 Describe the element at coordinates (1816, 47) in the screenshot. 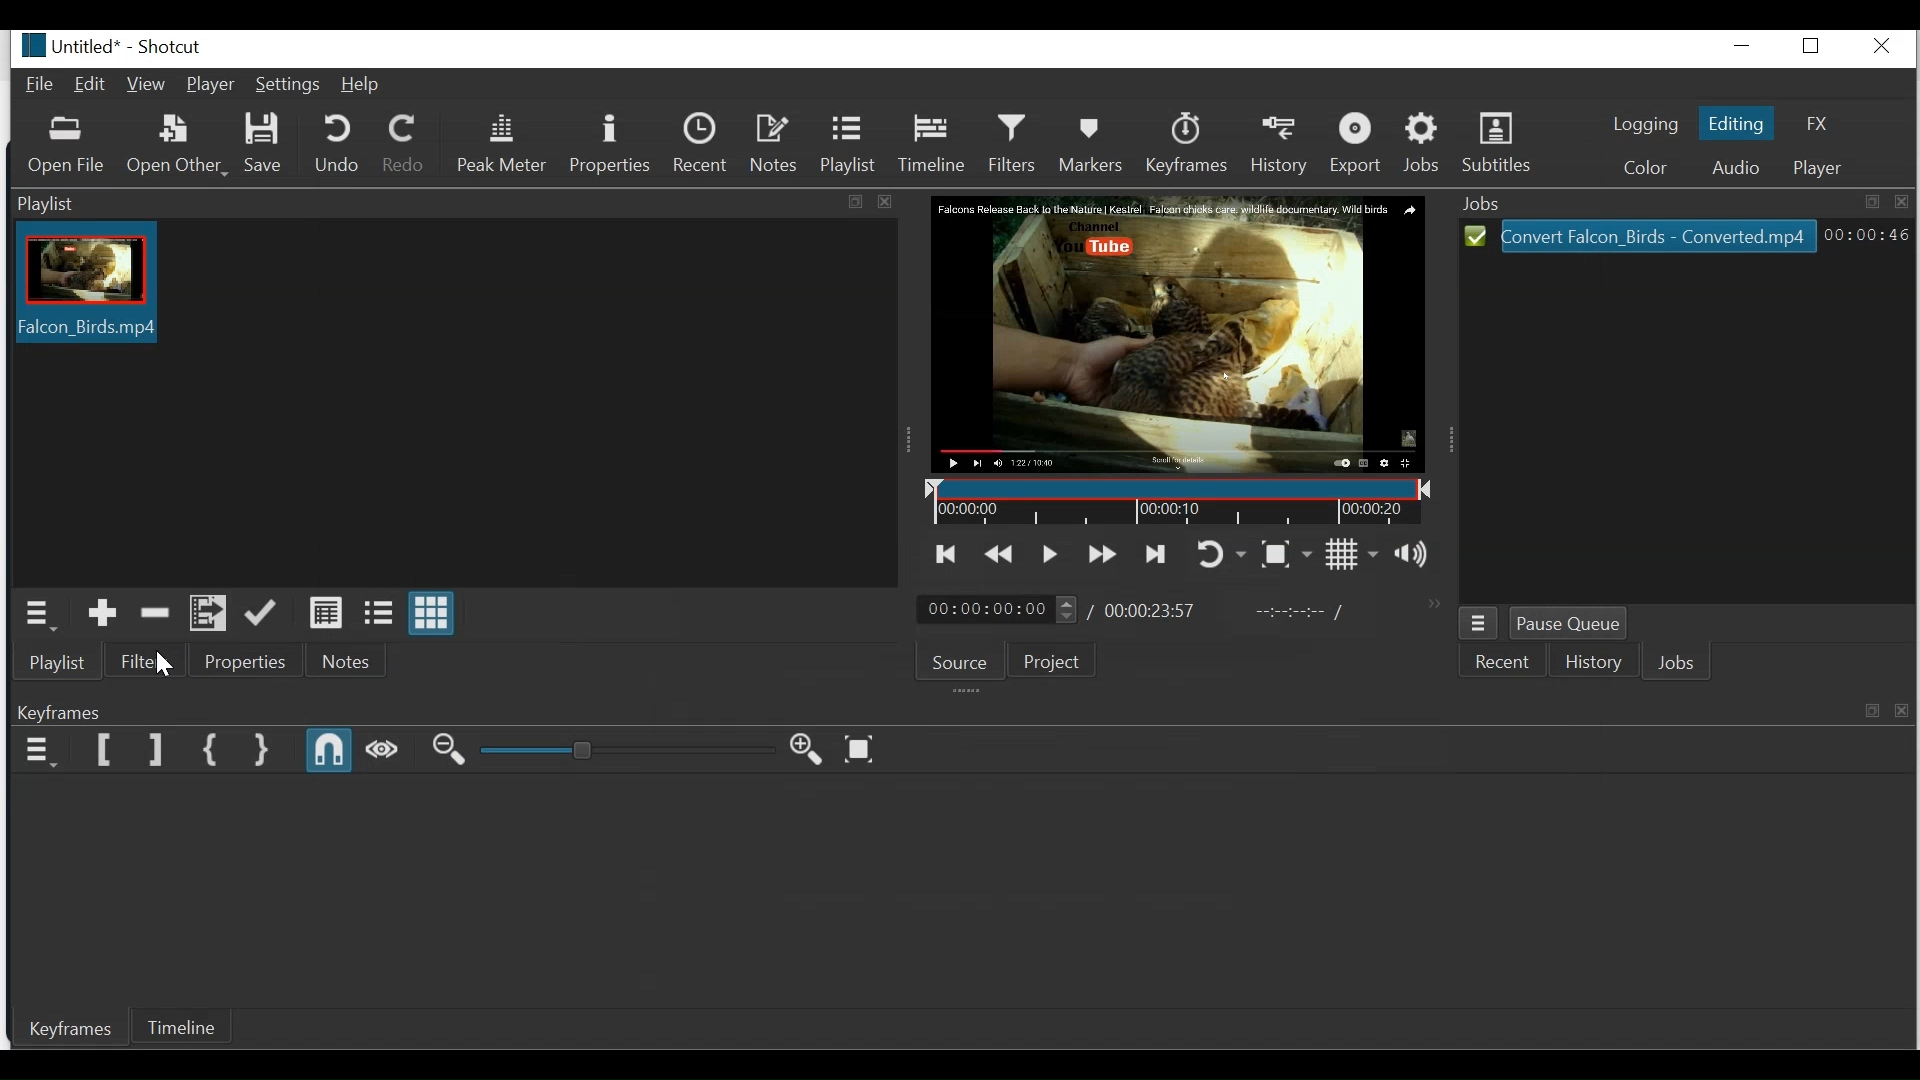

I see `Restore` at that location.